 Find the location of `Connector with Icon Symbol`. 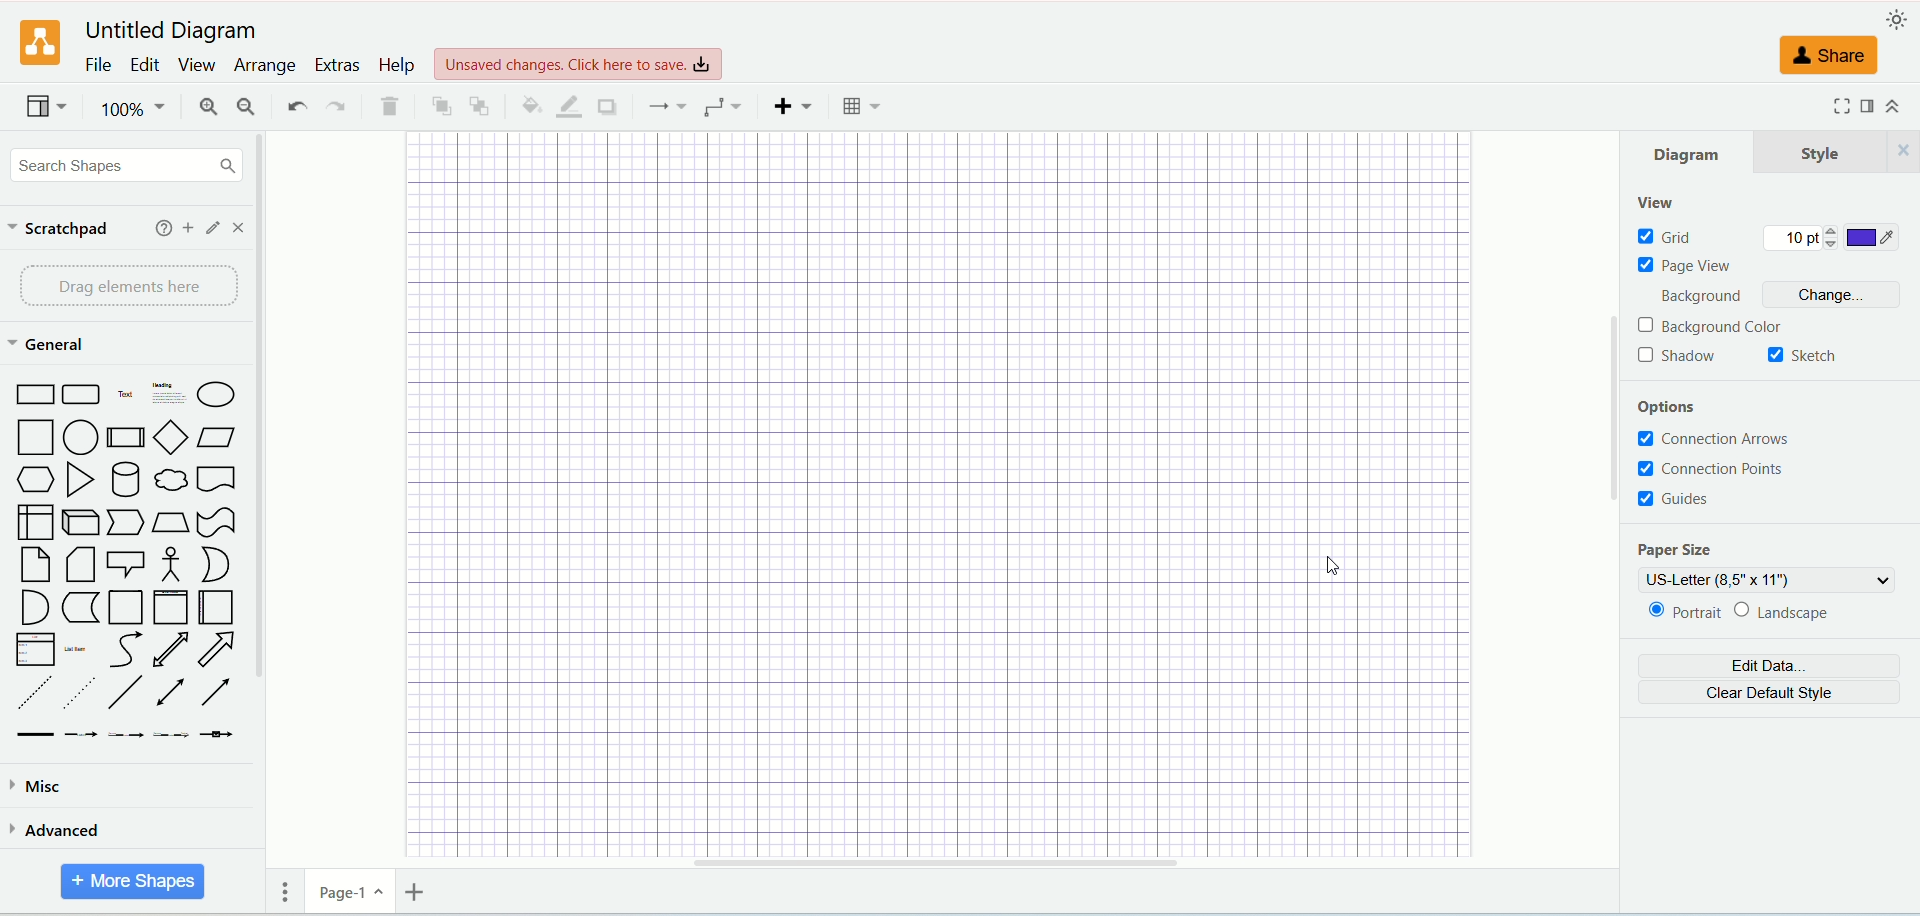

Connector with Icon Symbol is located at coordinates (218, 737).